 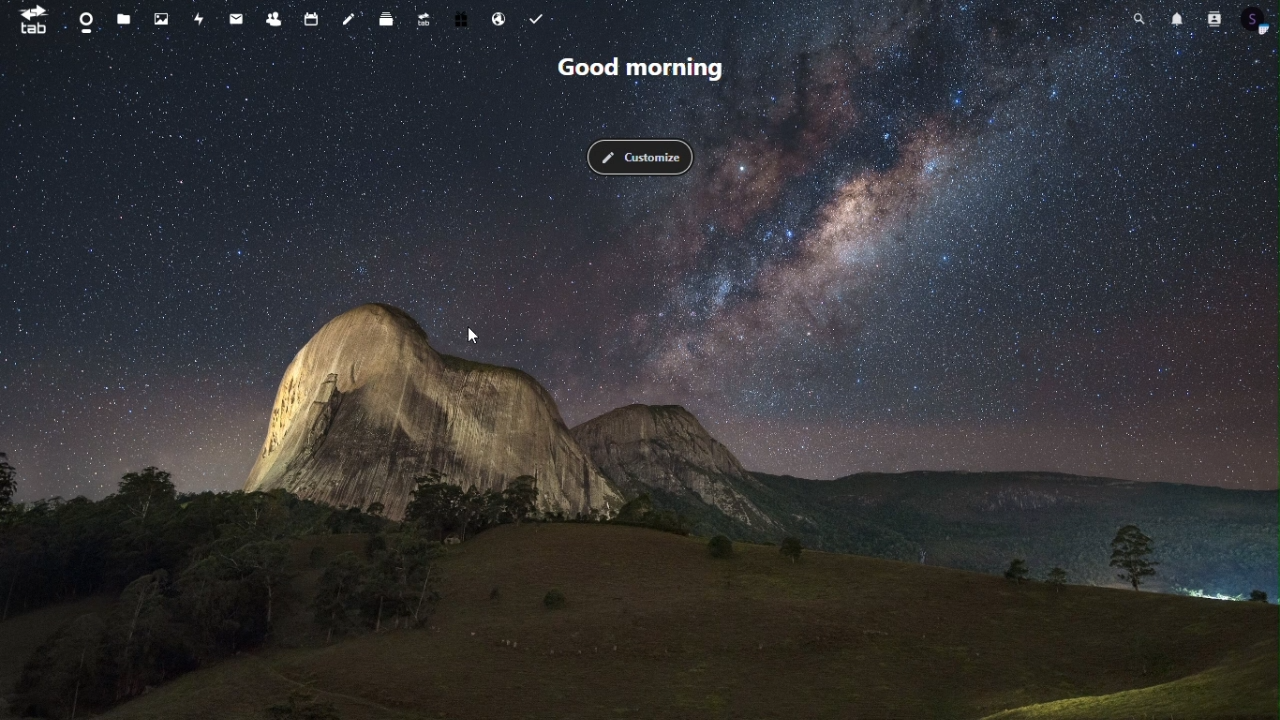 I want to click on files, so click(x=128, y=22).